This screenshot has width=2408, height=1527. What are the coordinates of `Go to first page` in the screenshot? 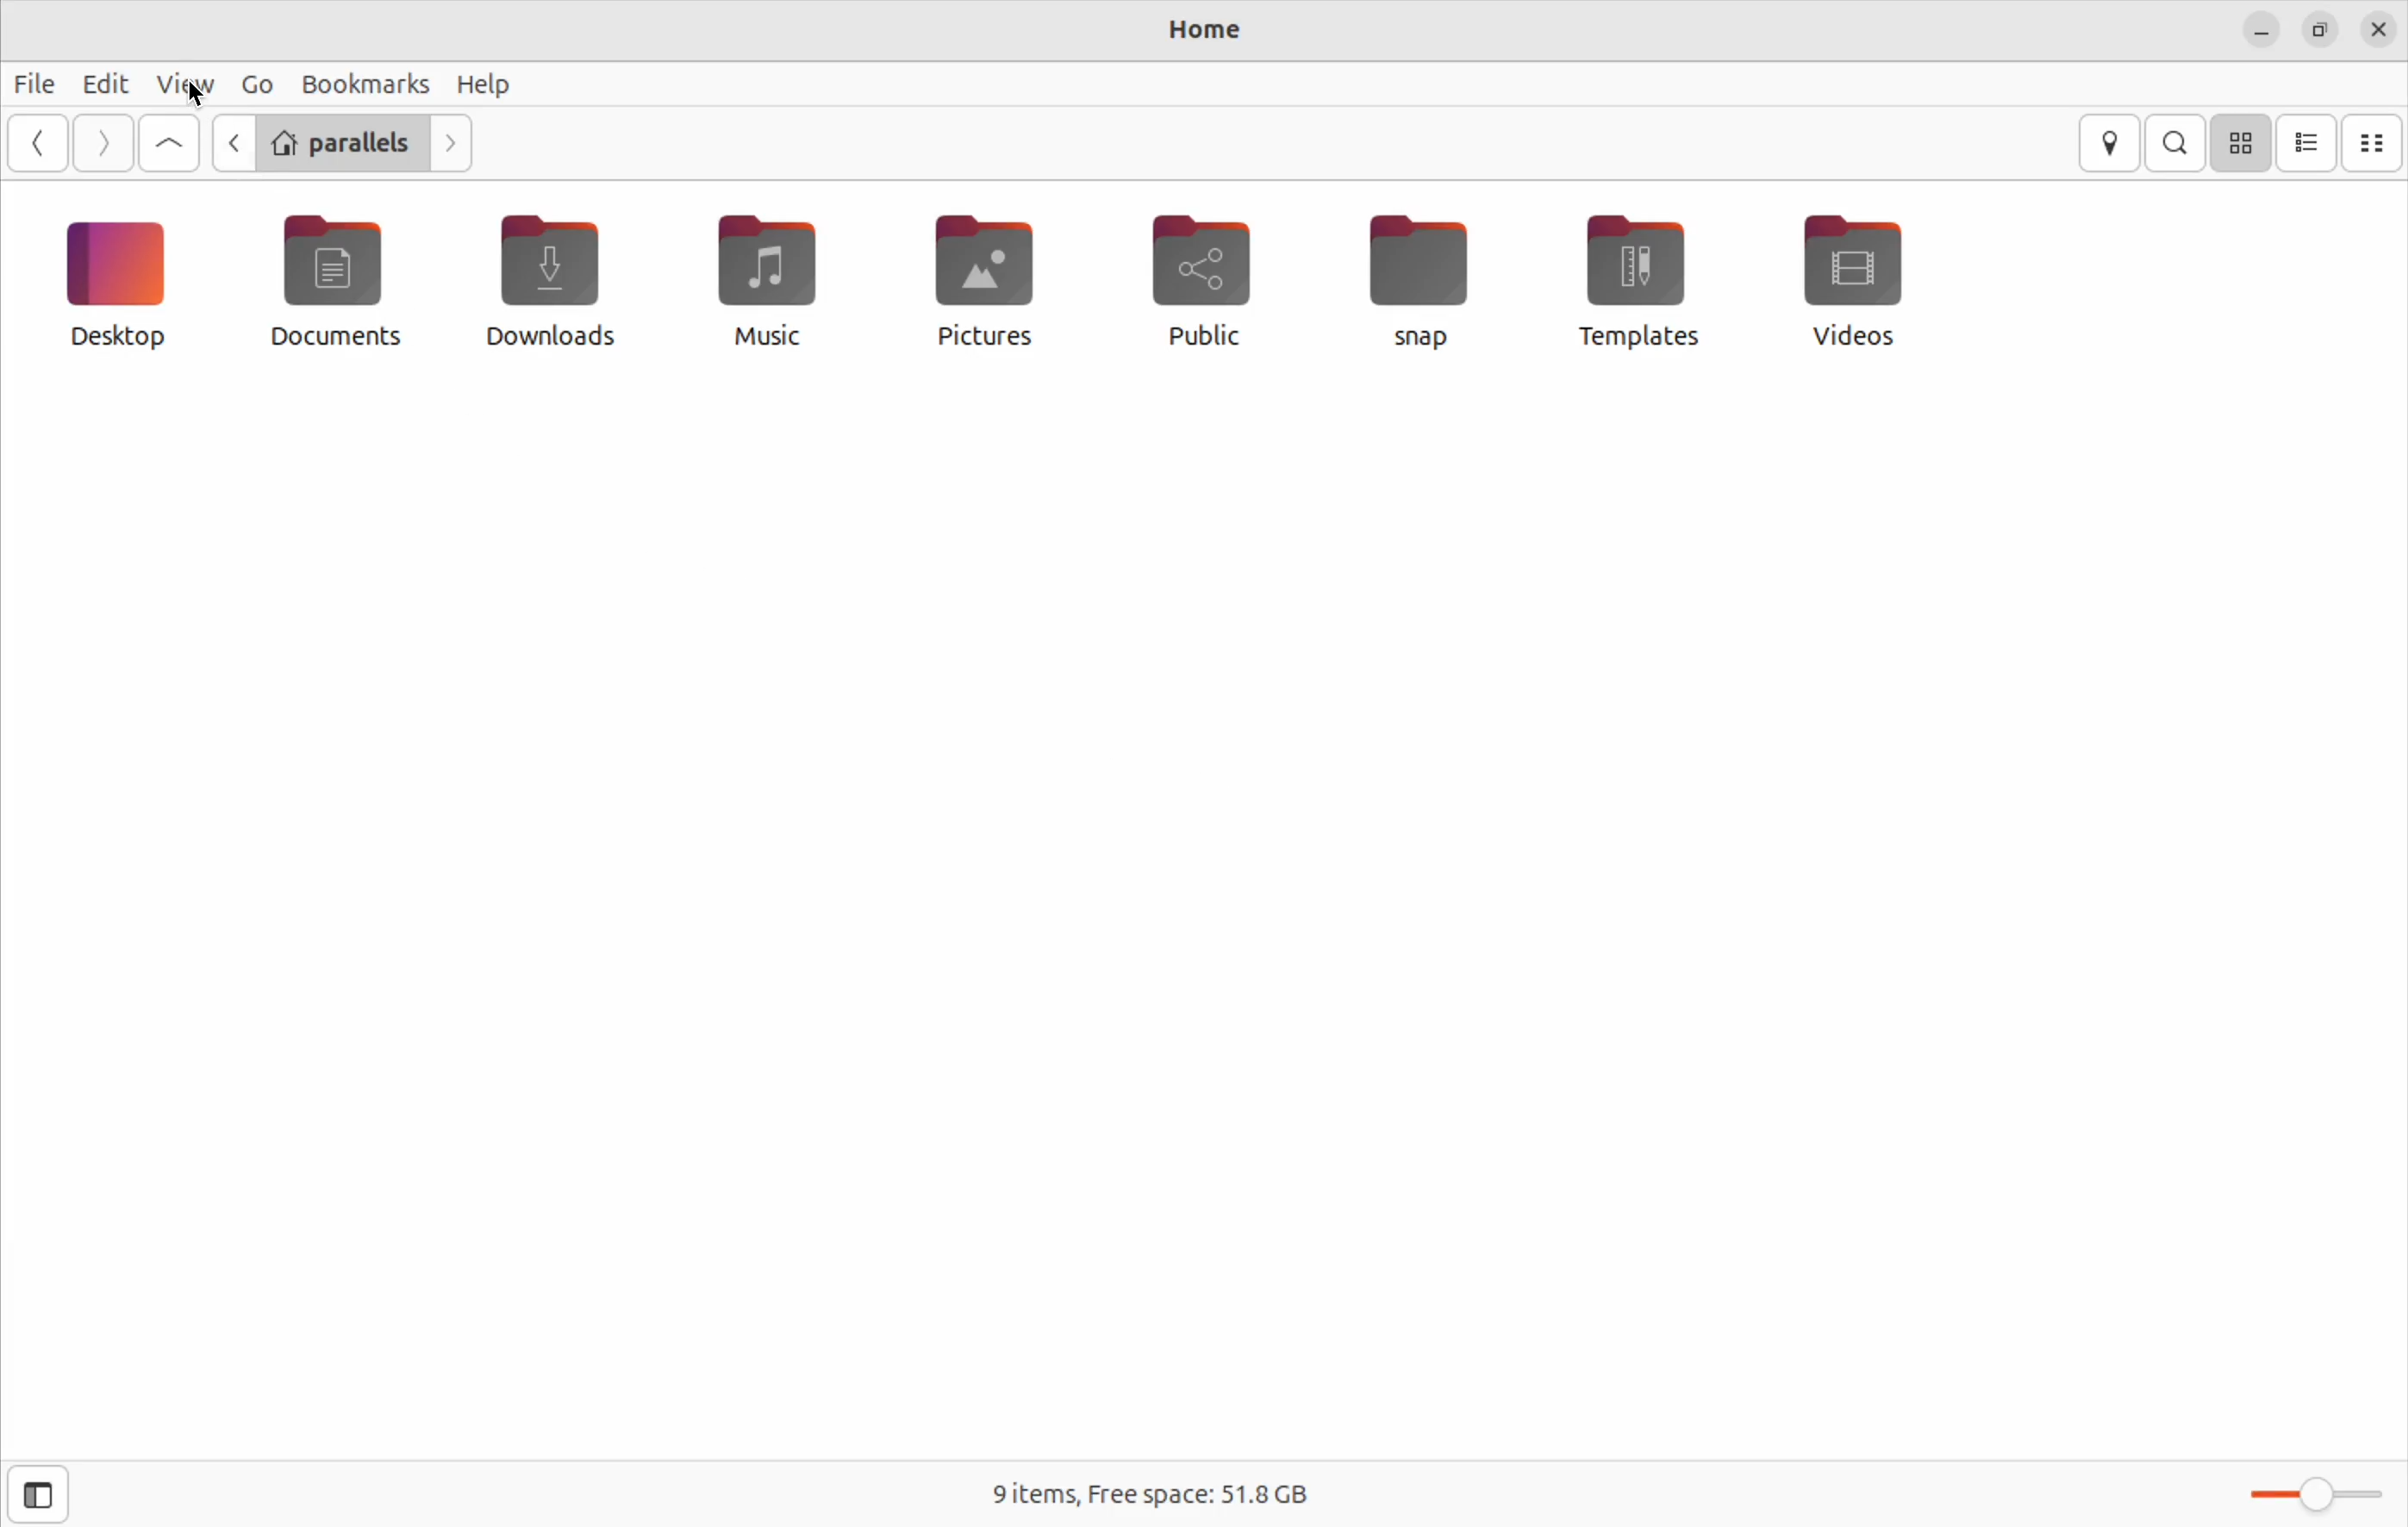 It's located at (172, 143).